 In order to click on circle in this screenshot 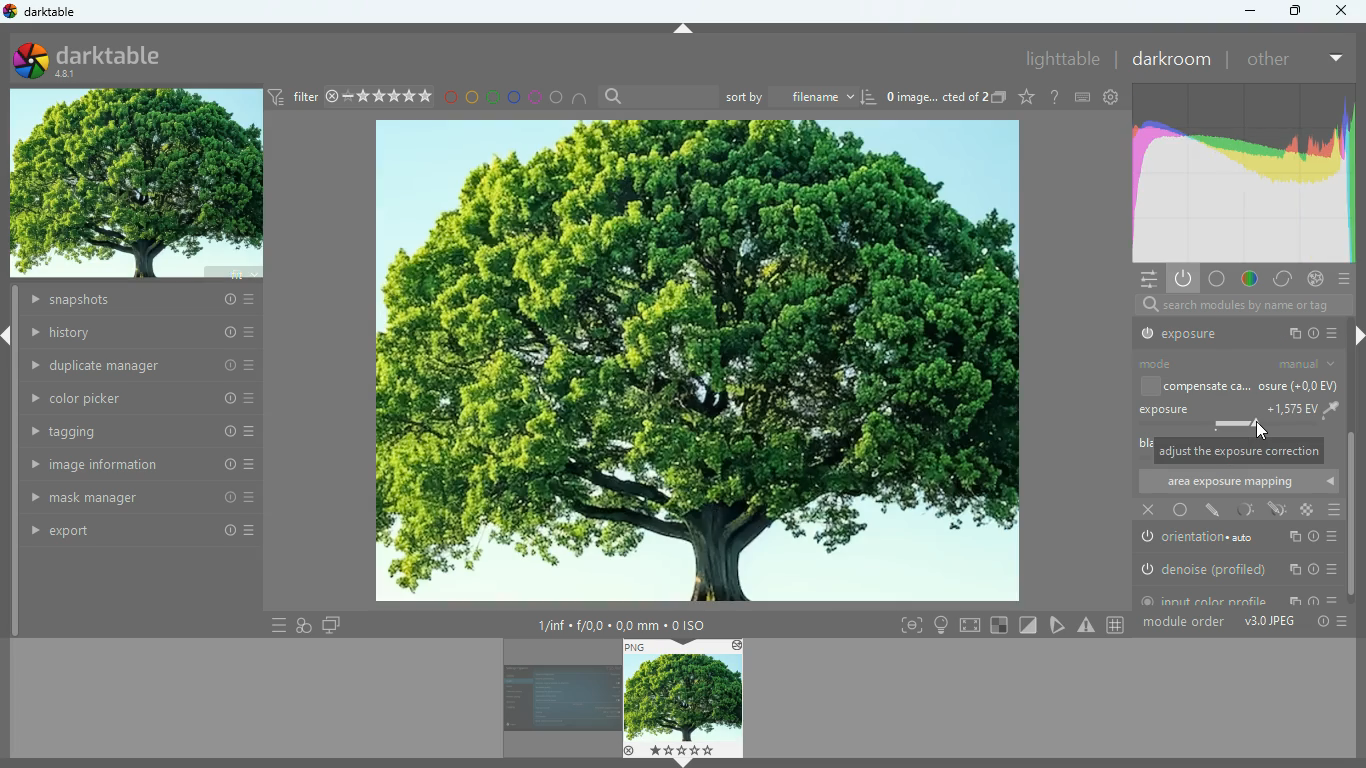, I will do `click(558, 98)`.